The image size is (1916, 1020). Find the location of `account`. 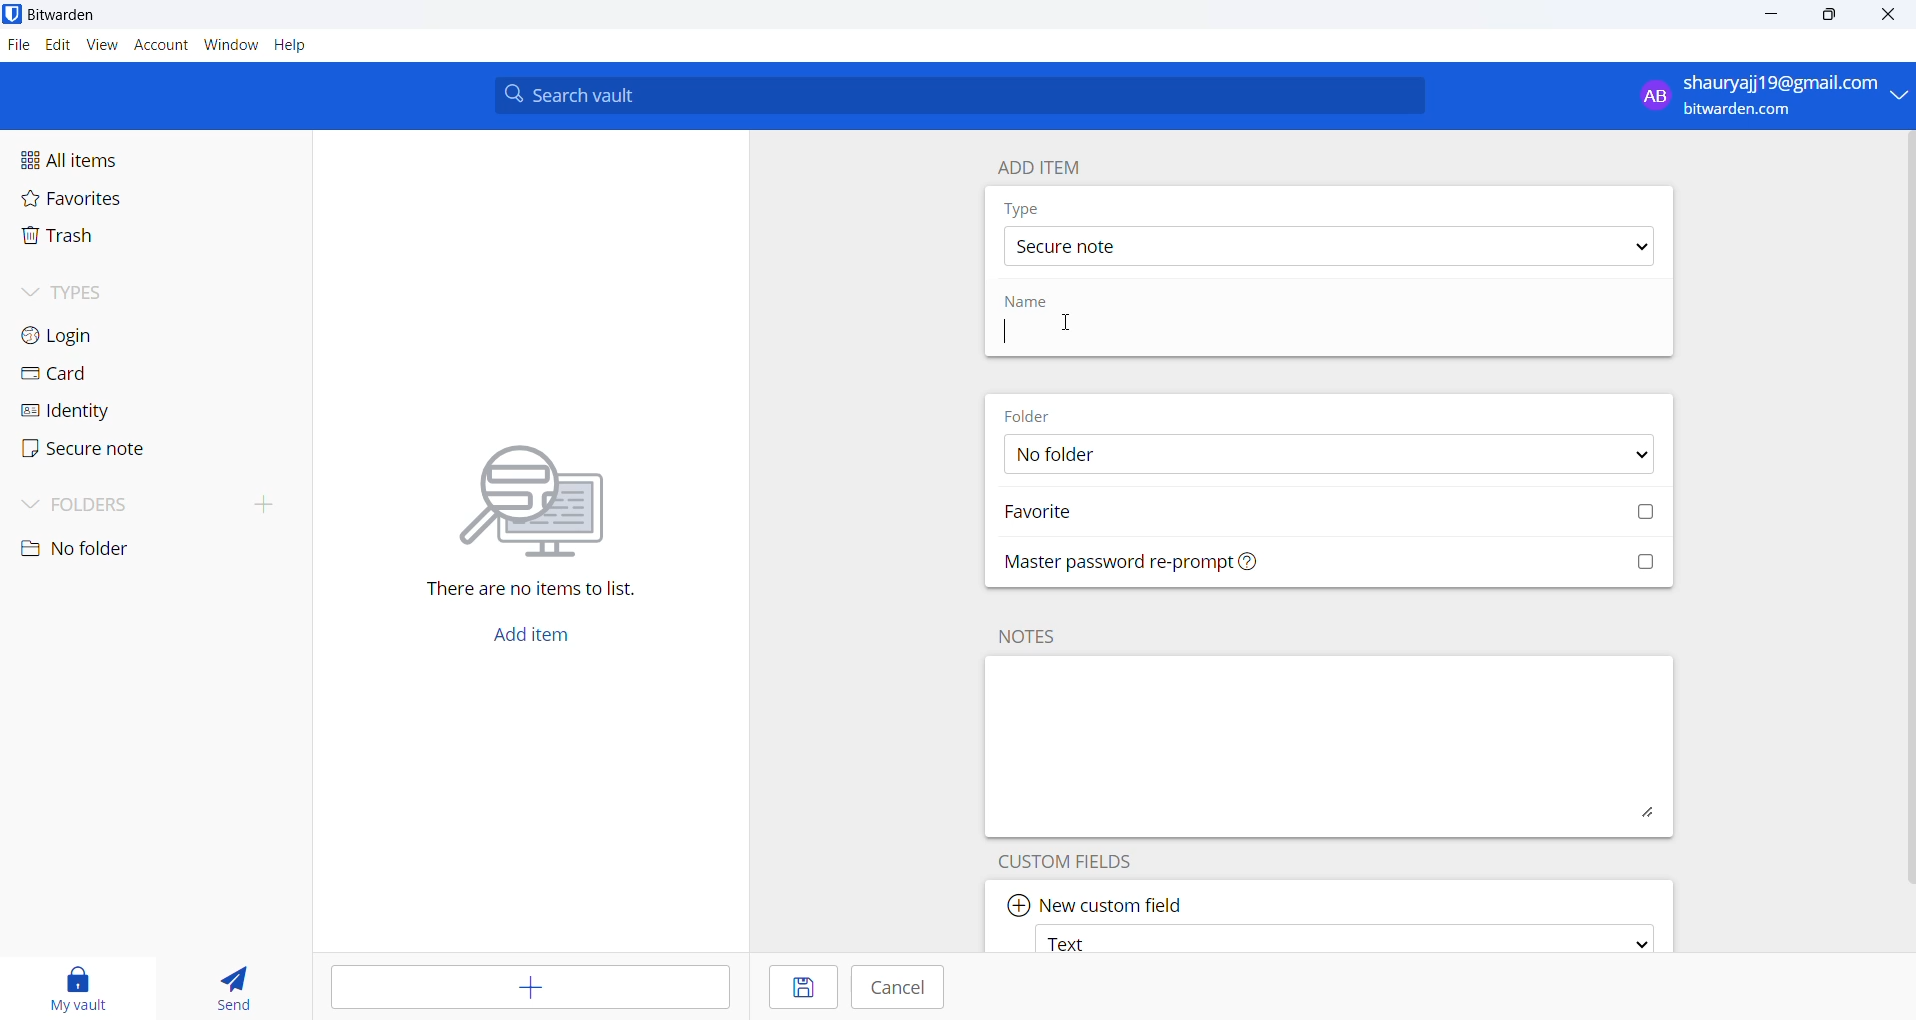

account is located at coordinates (162, 45).